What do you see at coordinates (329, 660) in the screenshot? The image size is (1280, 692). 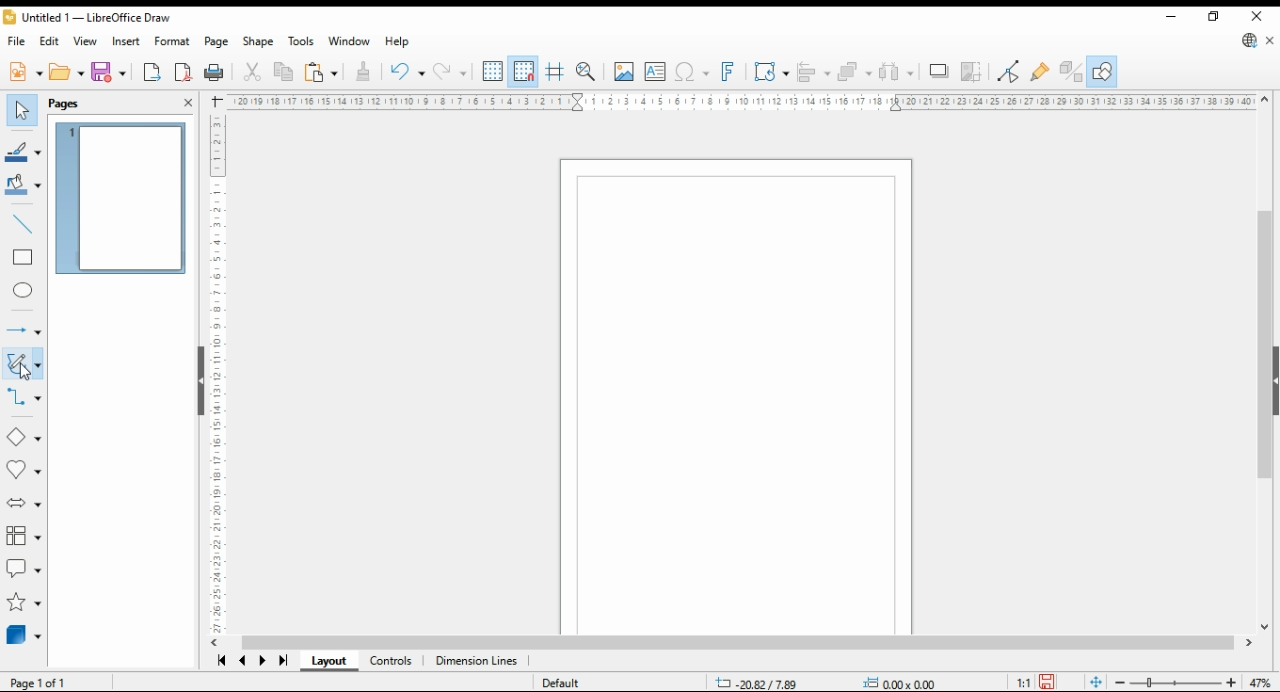 I see `layout` at bounding box center [329, 660].